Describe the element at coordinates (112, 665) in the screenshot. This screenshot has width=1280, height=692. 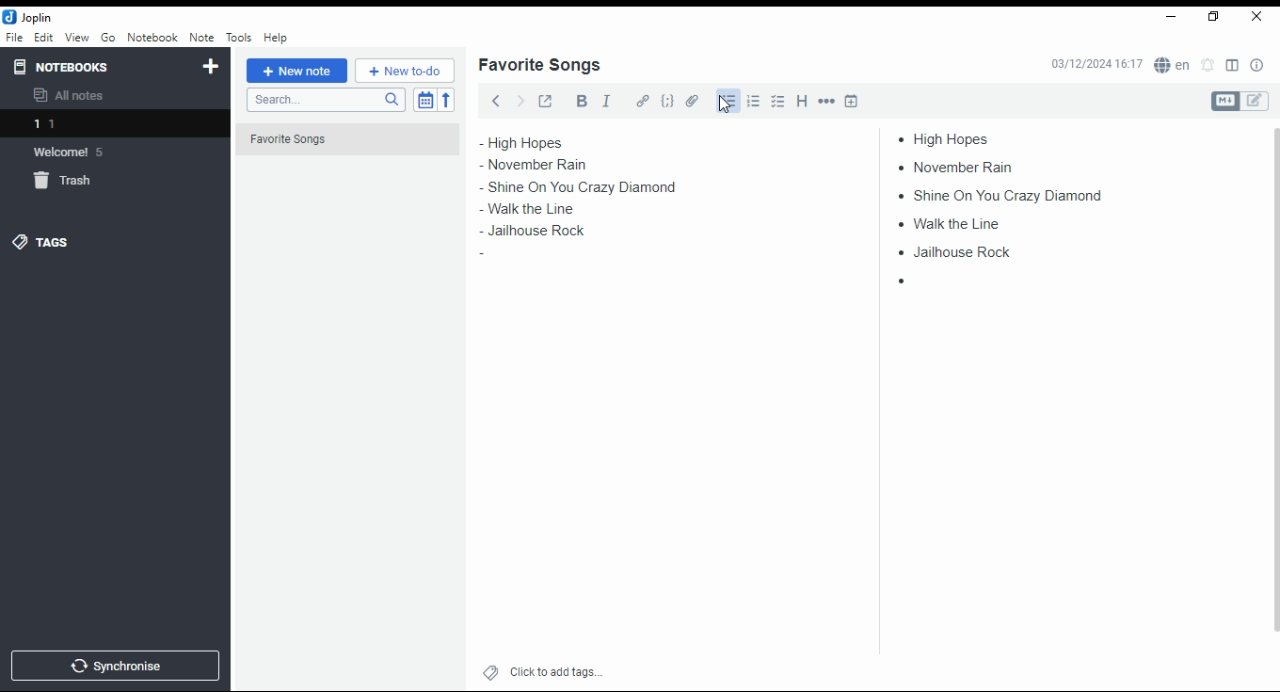
I see `synchronise` at that location.